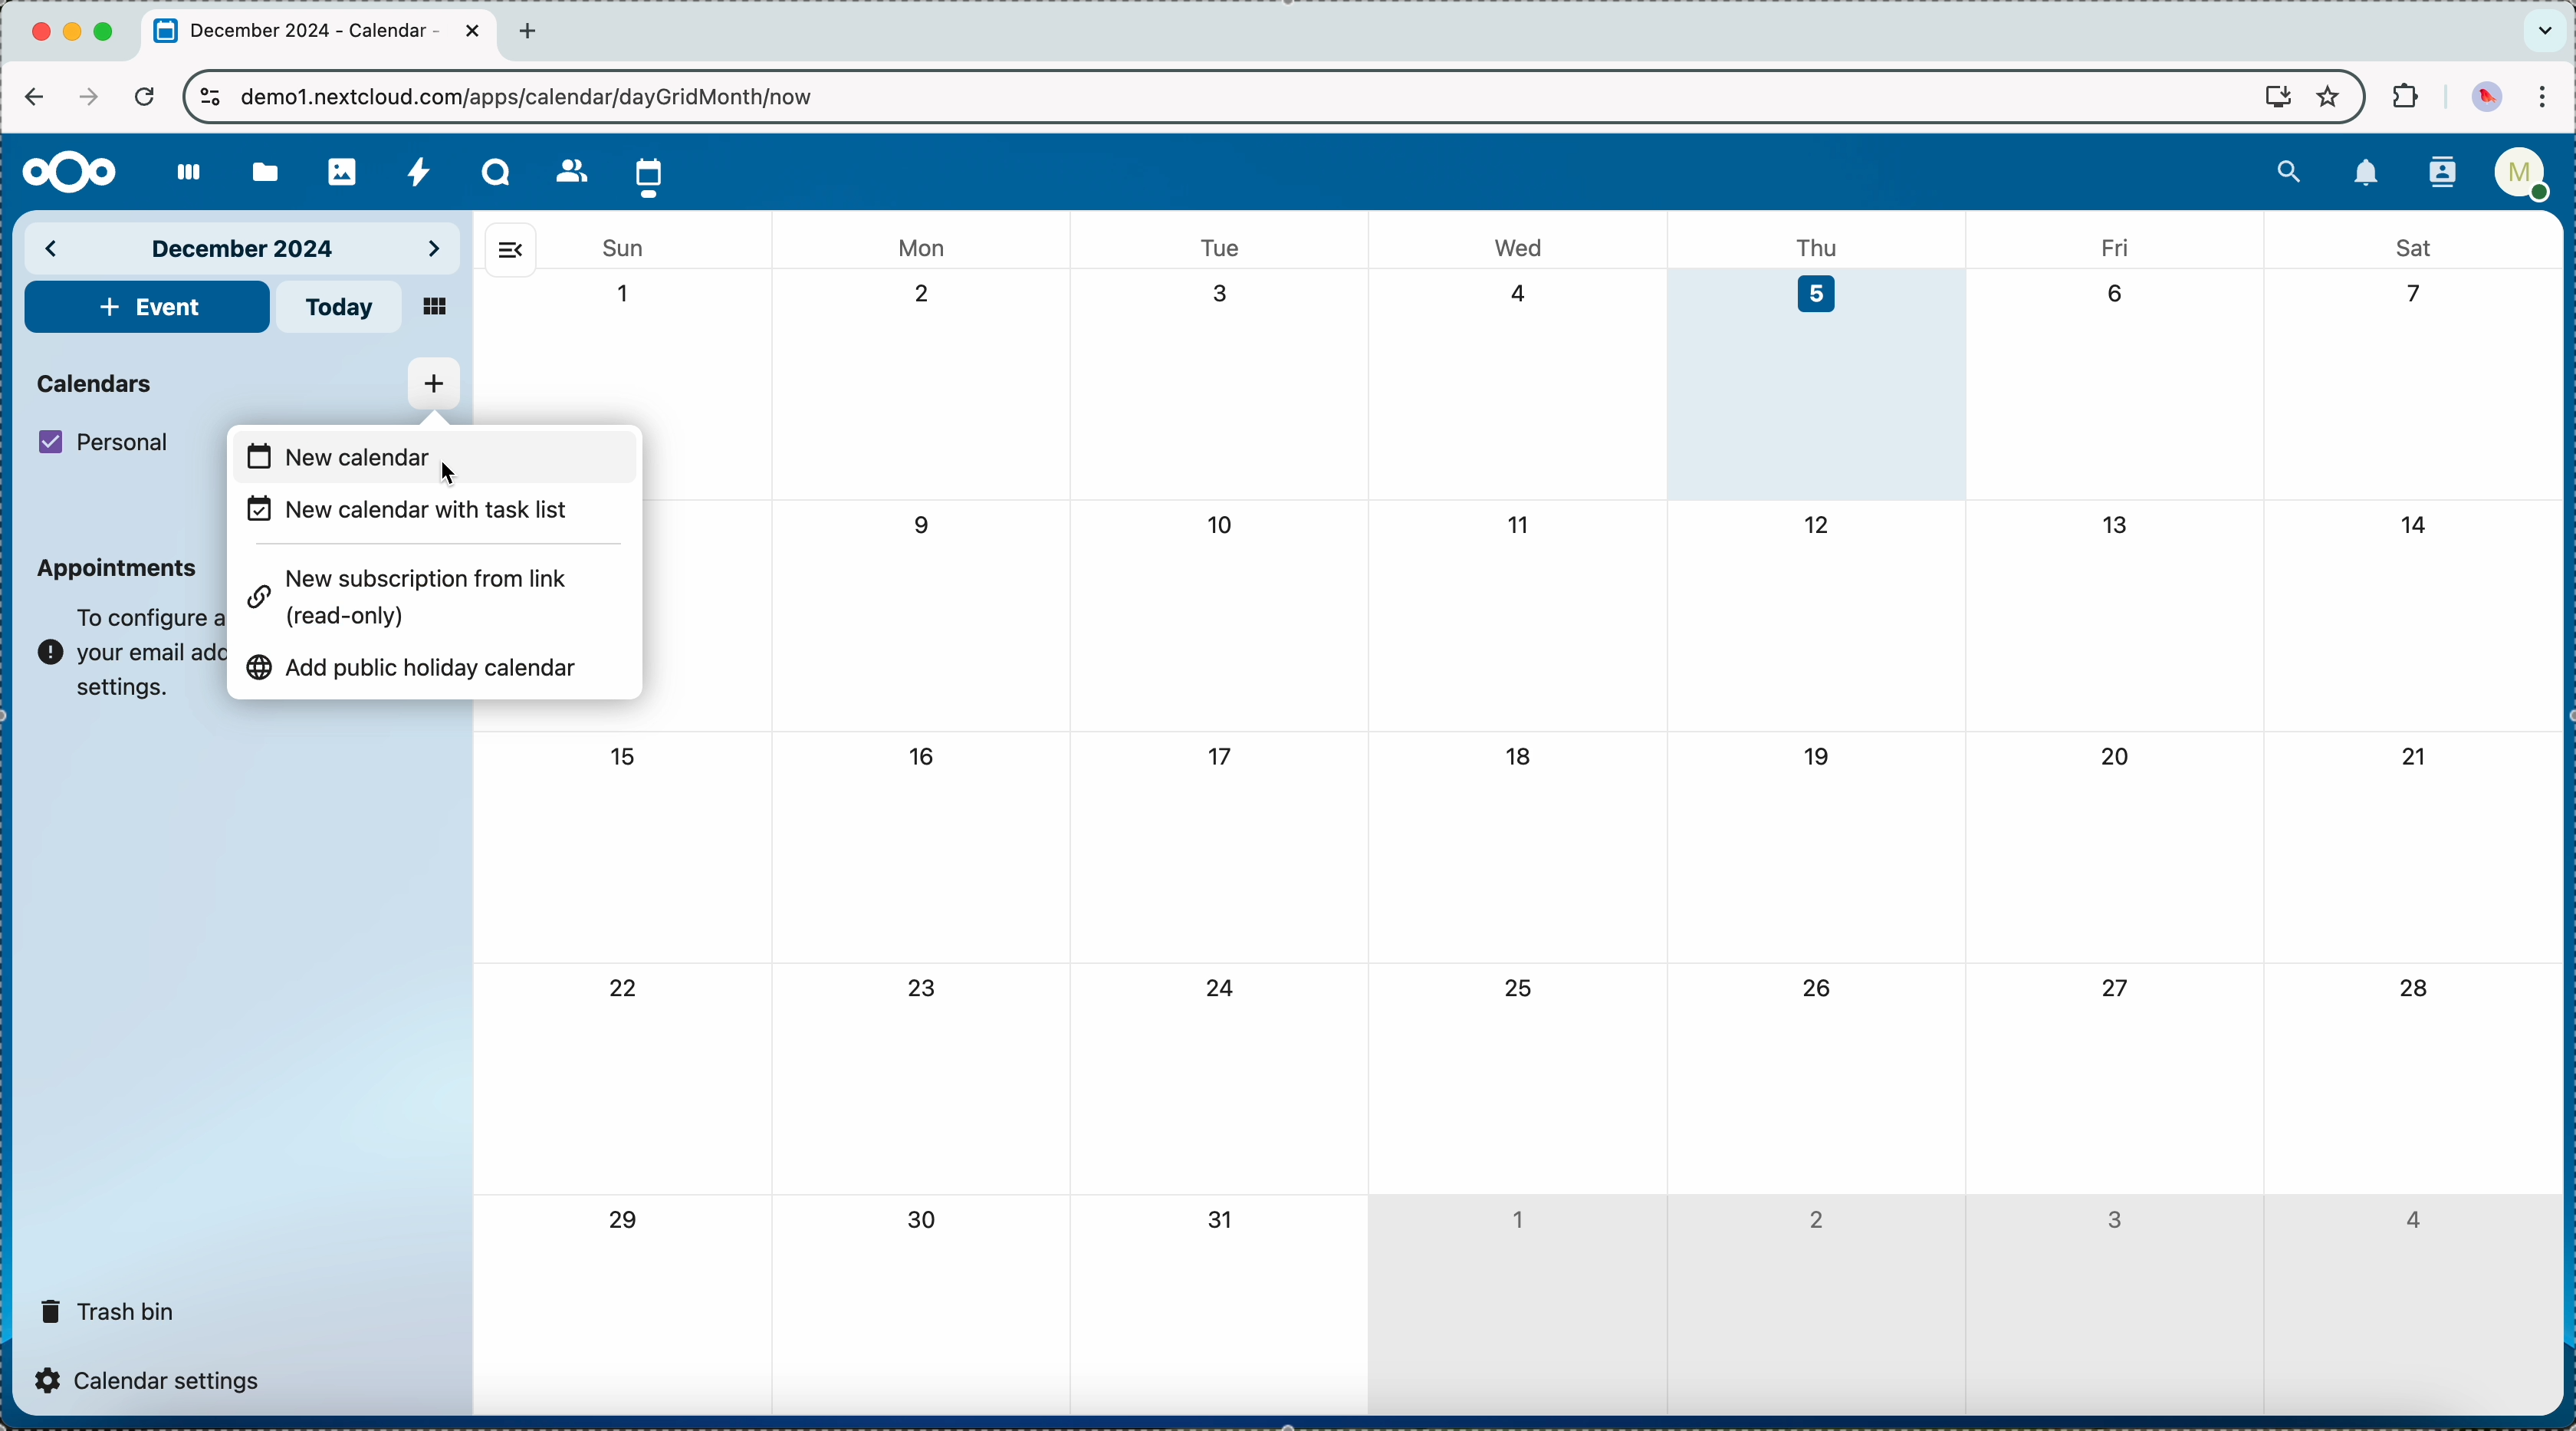 The image size is (2576, 1431). Describe the element at coordinates (1816, 1218) in the screenshot. I see `2` at that location.